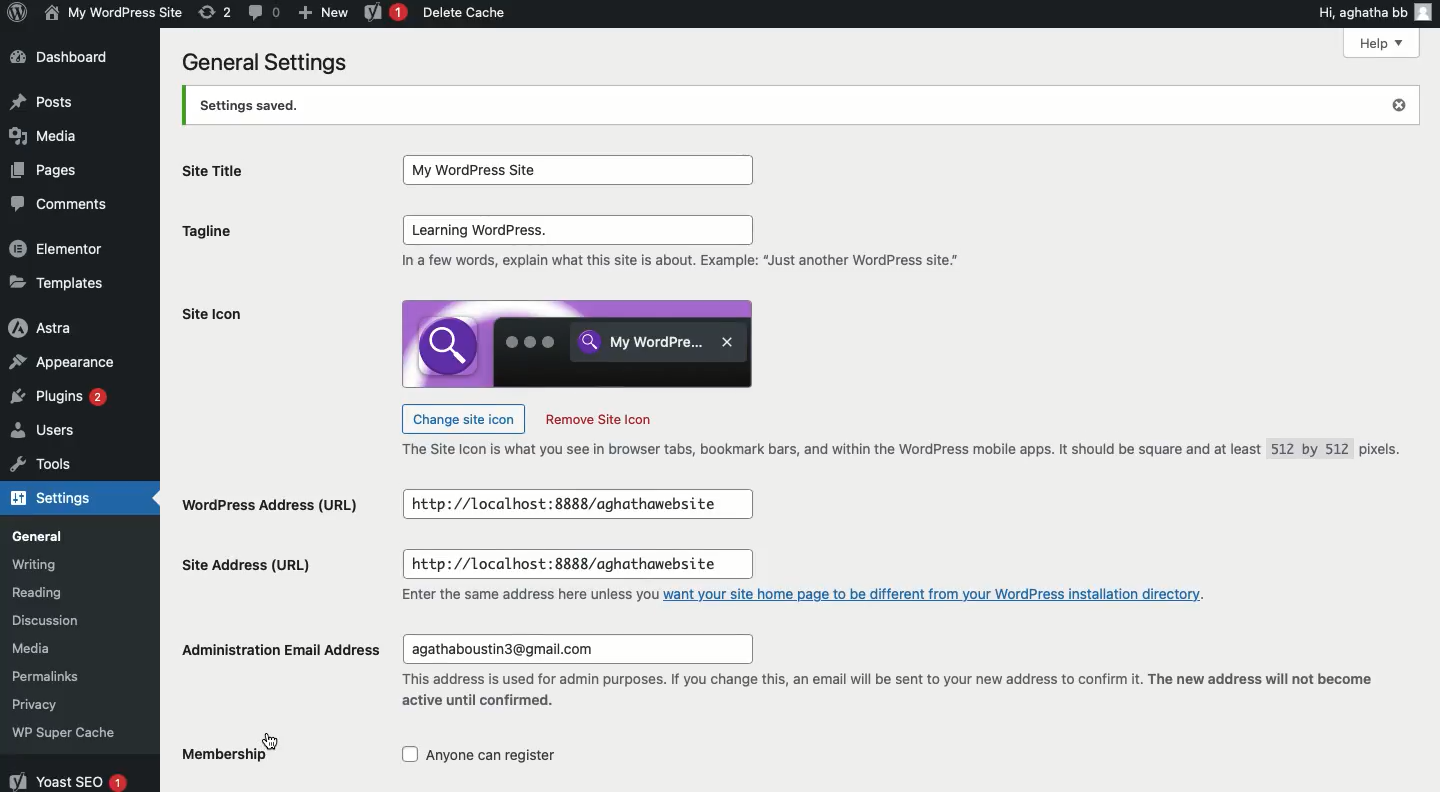 This screenshot has width=1440, height=792. I want to click on Dashboard, so click(61, 56).